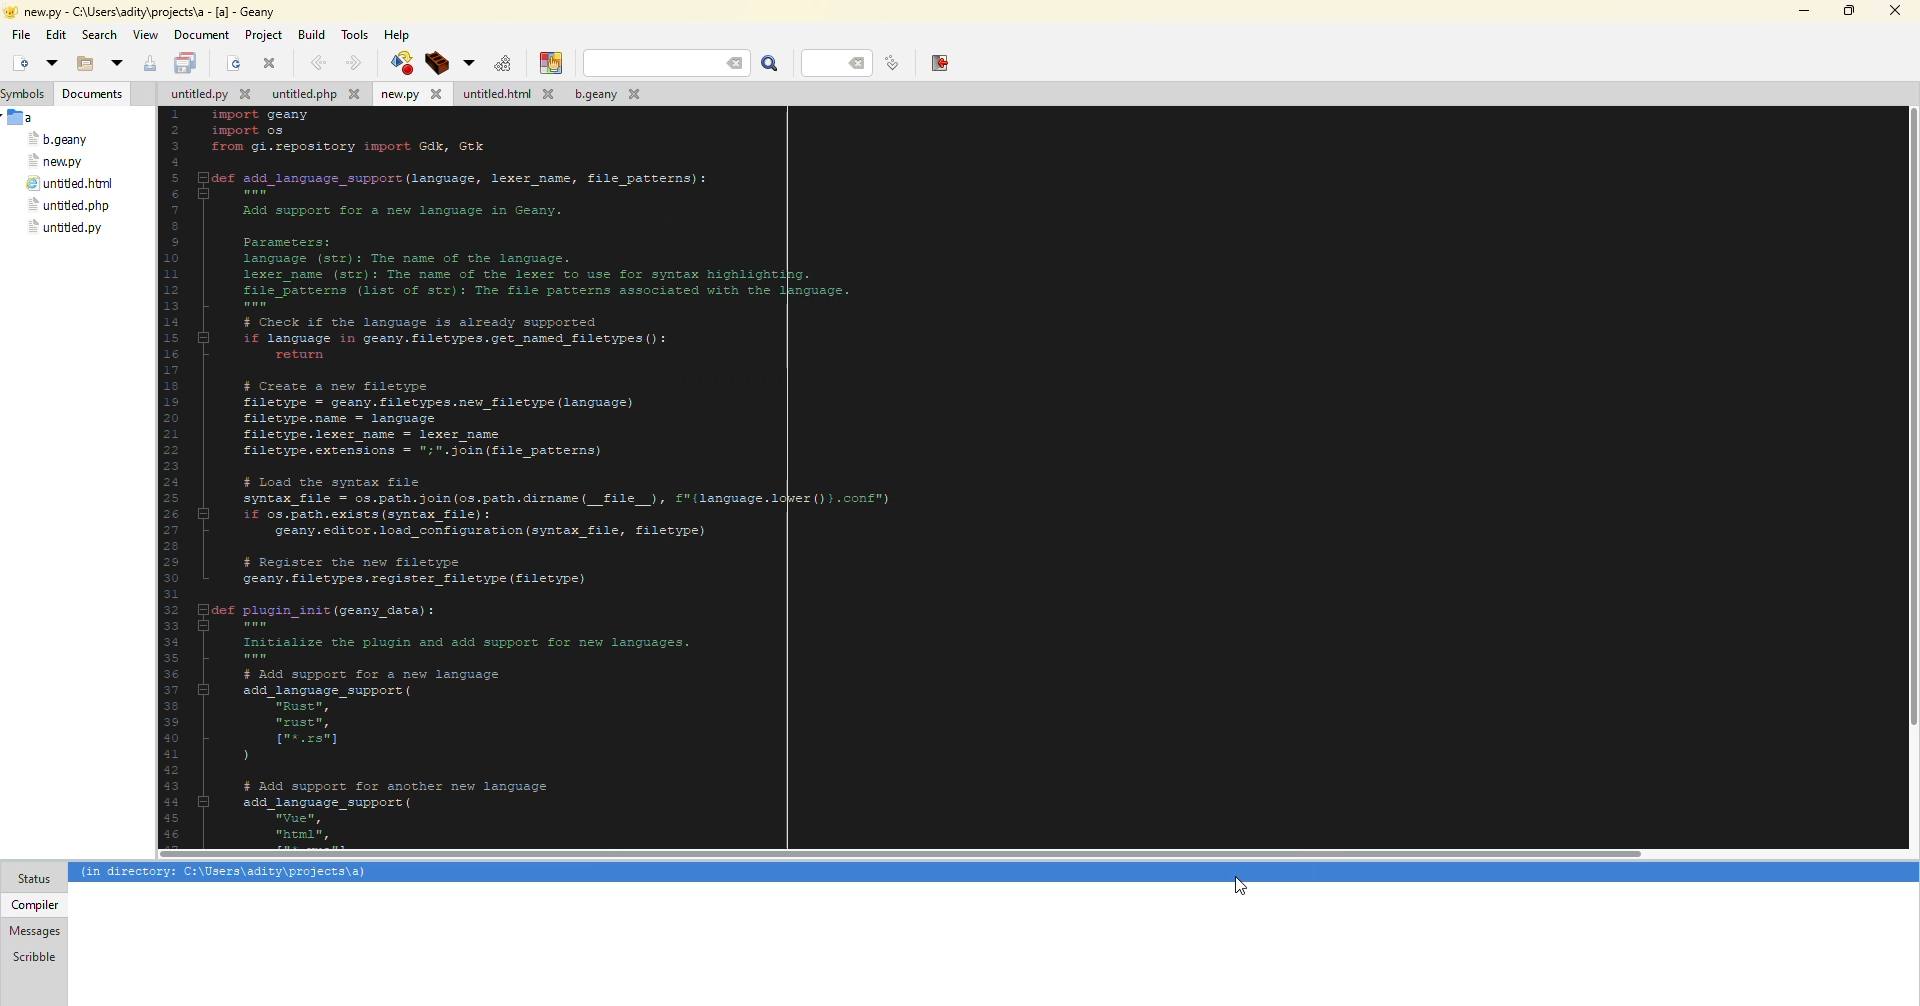 The image size is (1920, 1006). What do you see at coordinates (23, 117) in the screenshot?
I see `a` at bounding box center [23, 117].